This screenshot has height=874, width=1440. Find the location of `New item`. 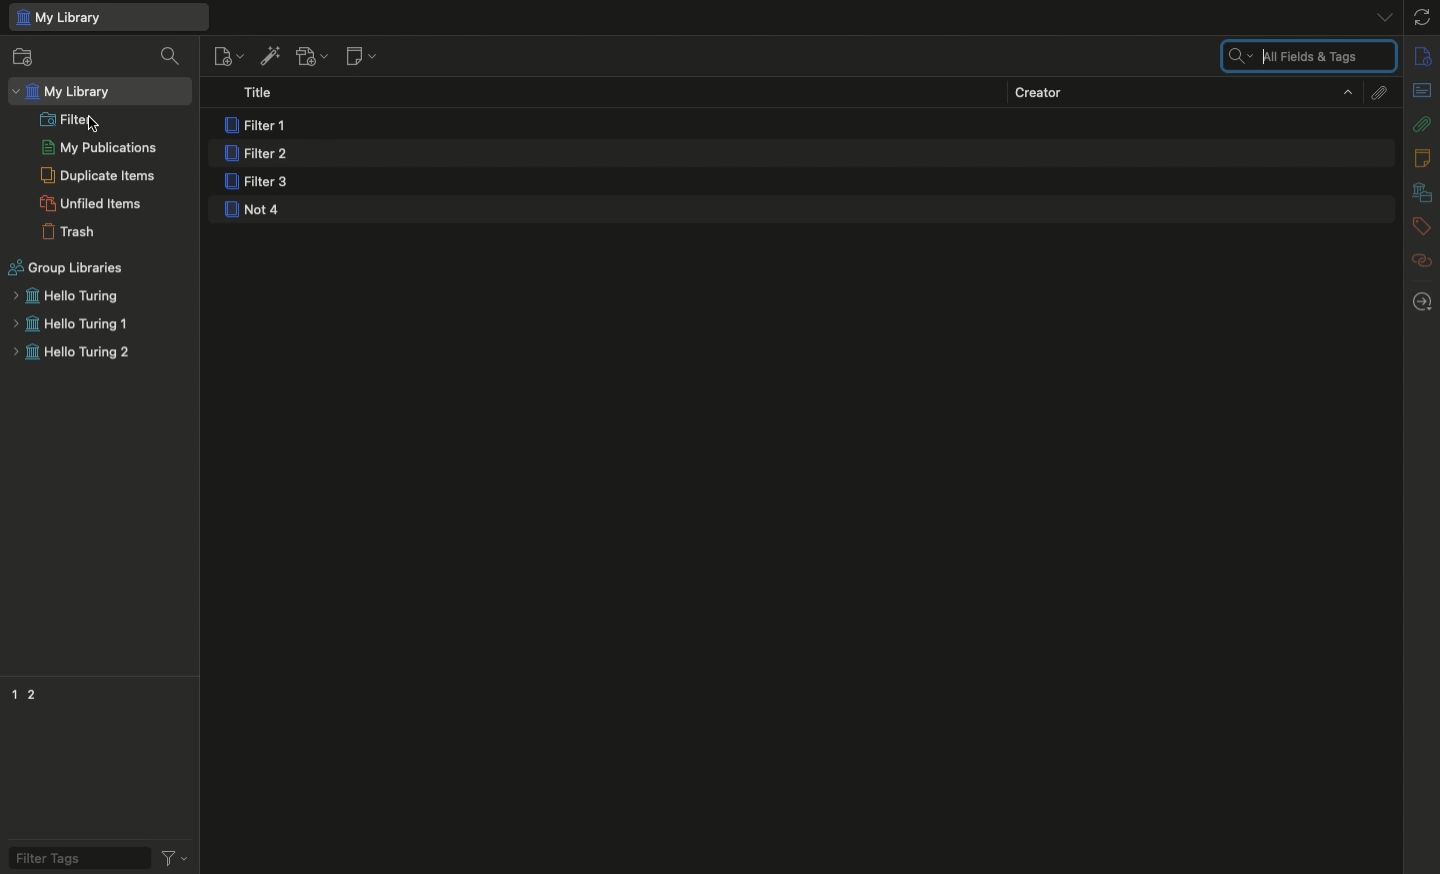

New item is located at coordinates (228, 55).